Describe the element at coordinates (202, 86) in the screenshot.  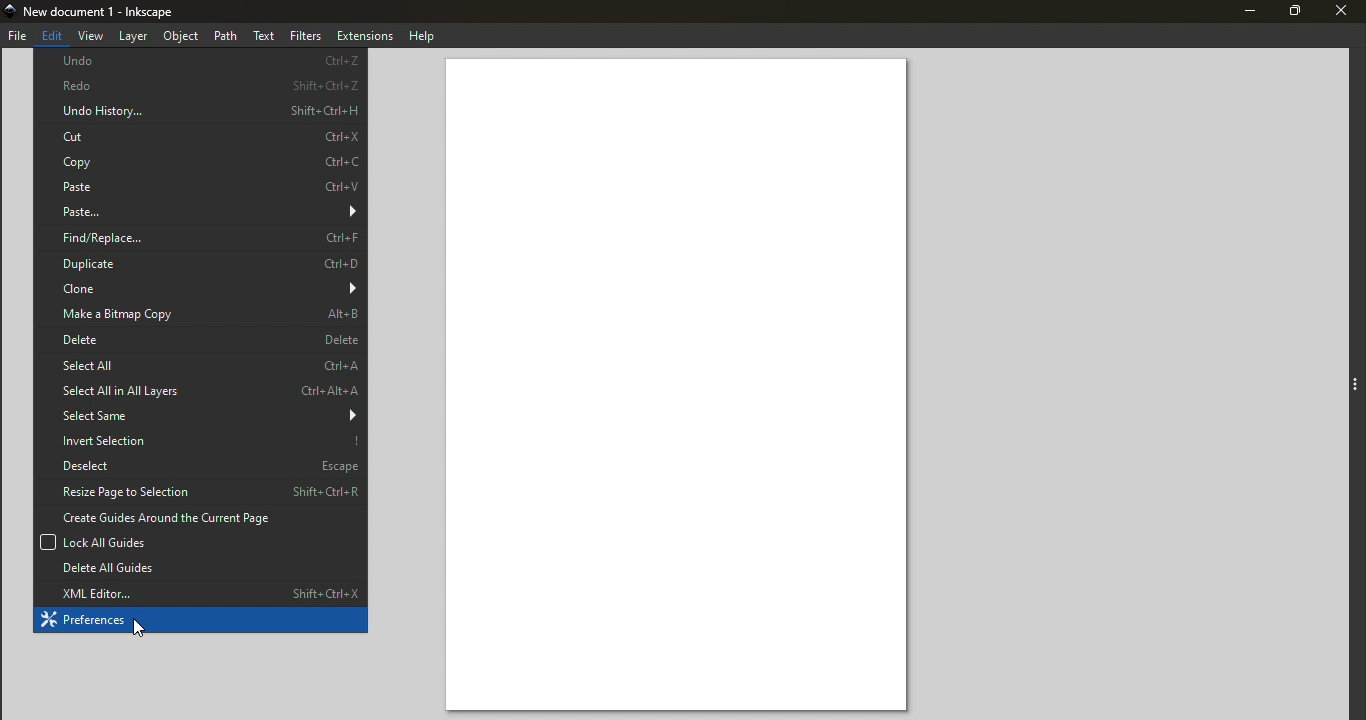
I see `Redo` at that location.